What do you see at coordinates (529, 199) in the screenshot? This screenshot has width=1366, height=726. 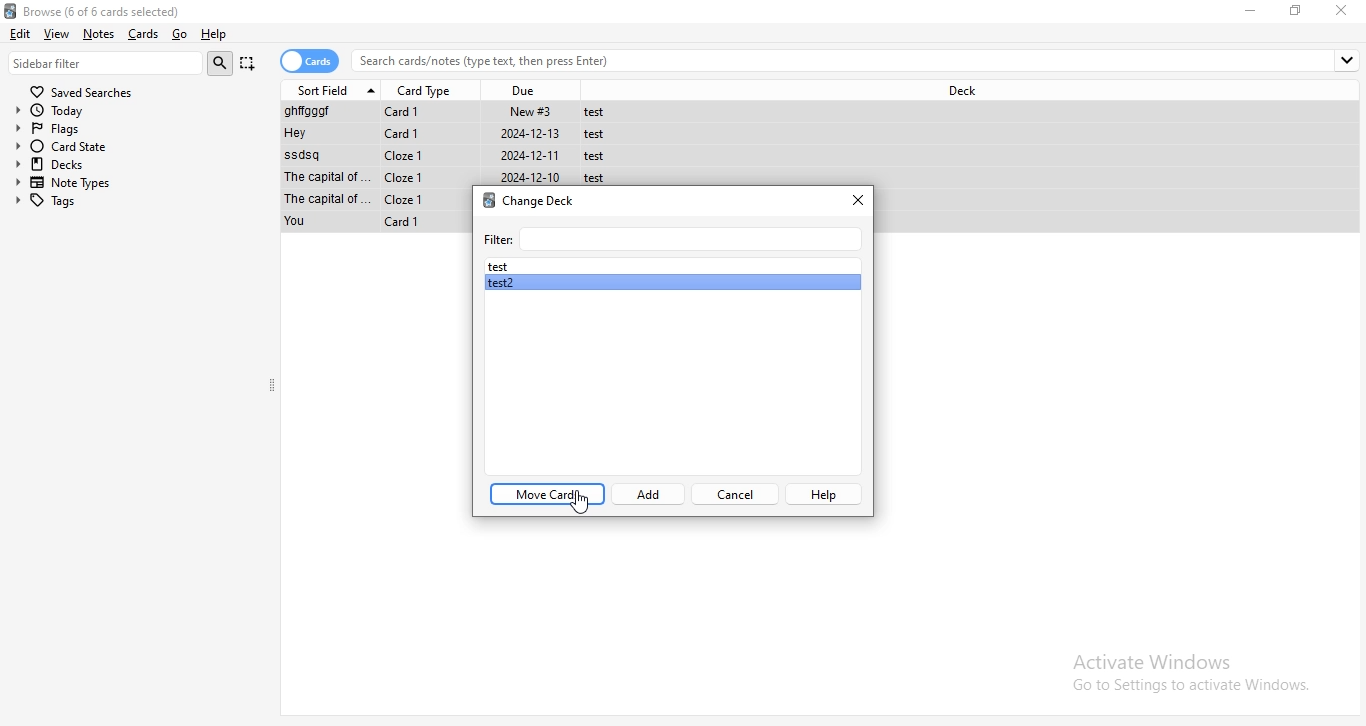 I see `change deck` at bounding box center [529, 199].